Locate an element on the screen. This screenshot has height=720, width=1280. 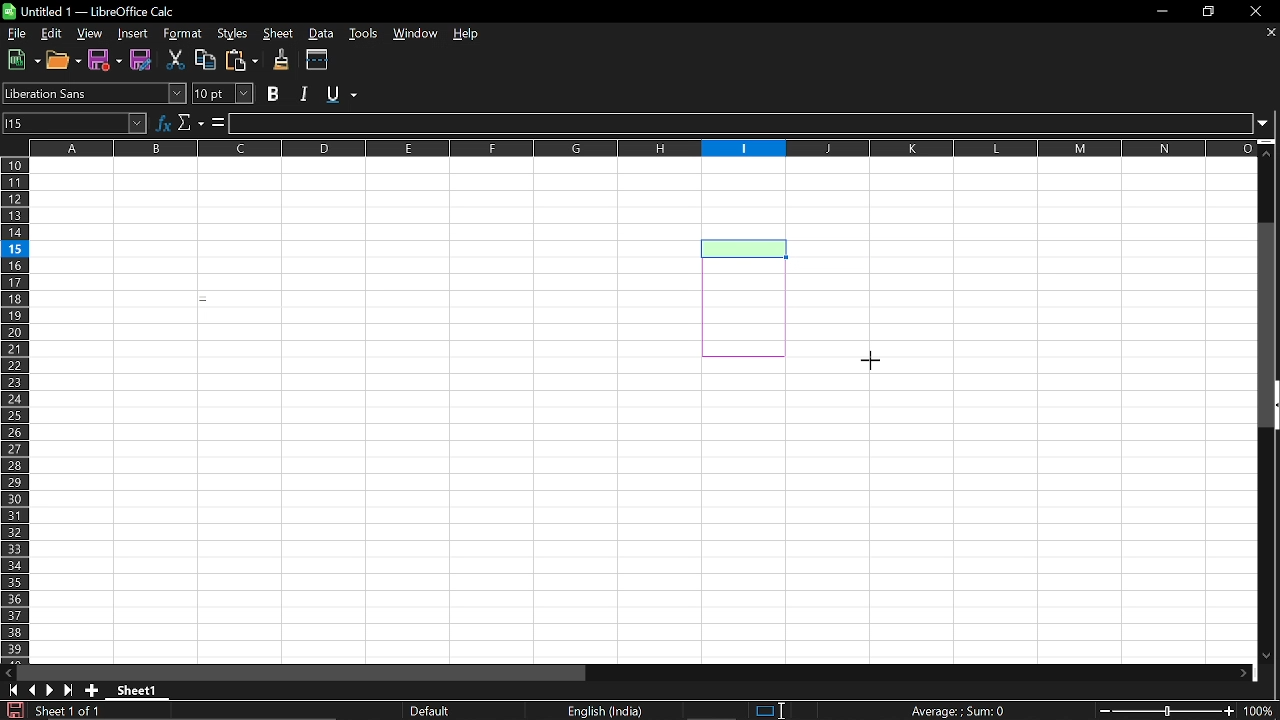
Save is located at coordinates (141, 61).